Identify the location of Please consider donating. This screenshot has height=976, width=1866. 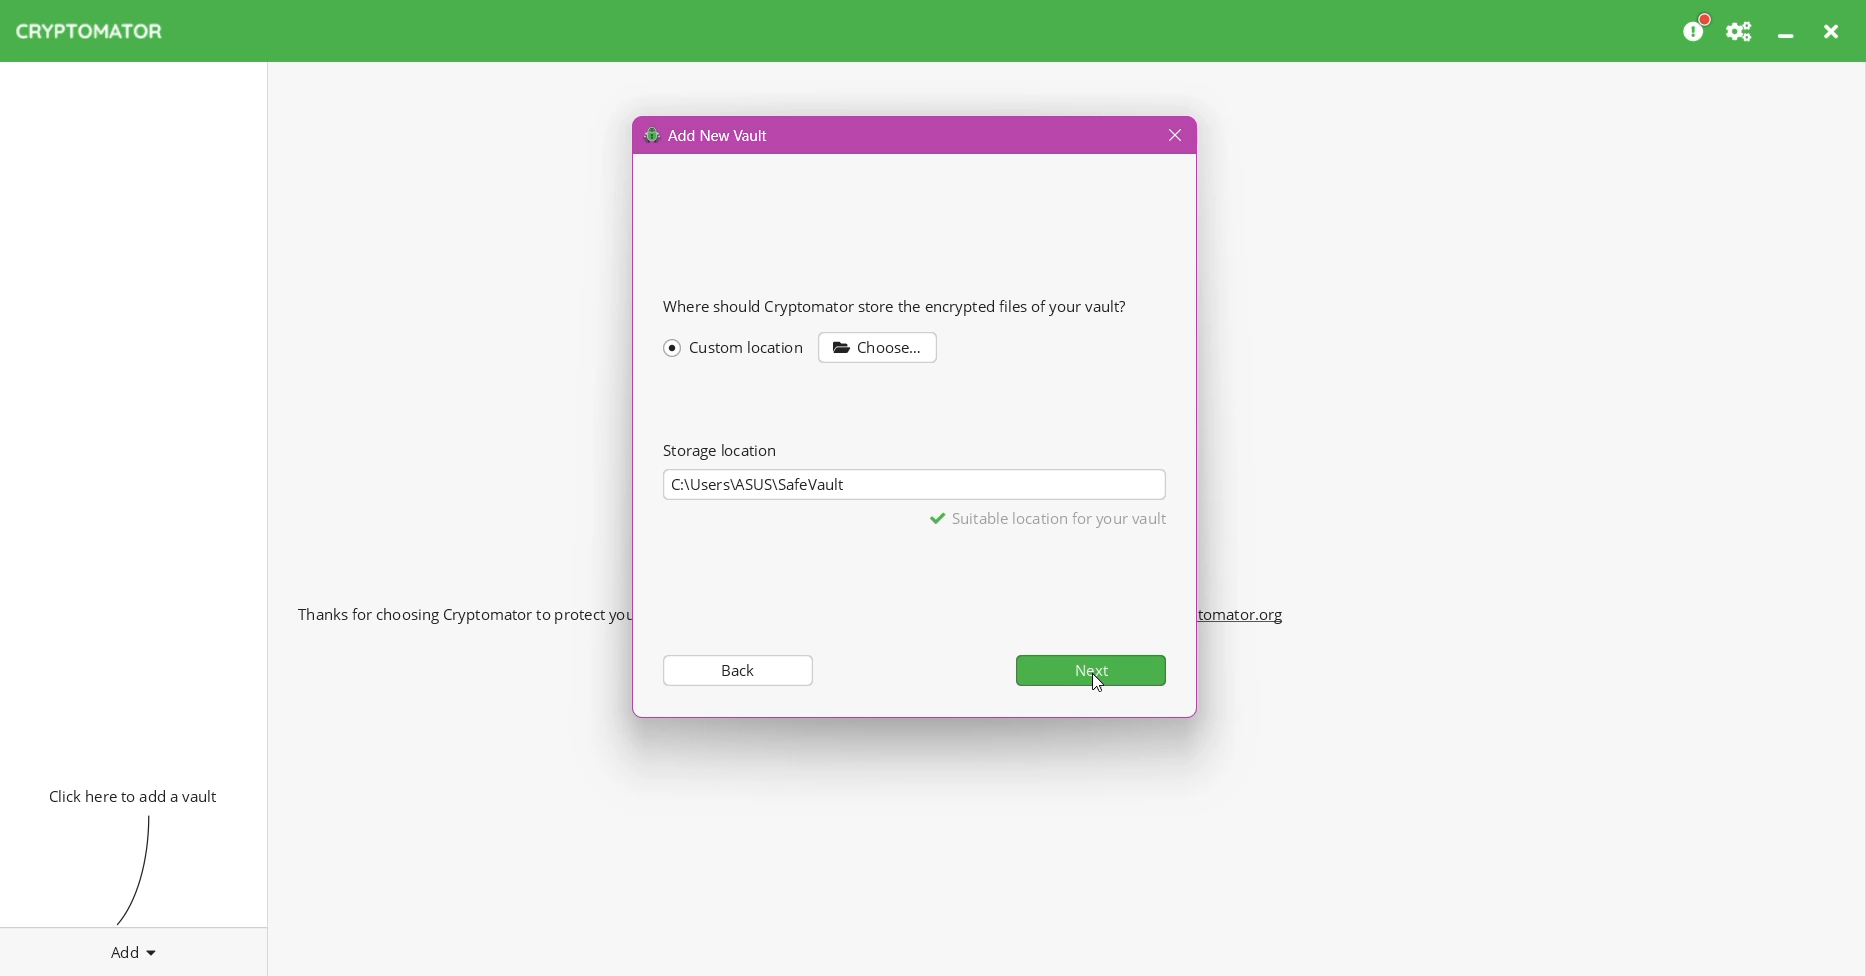
(1697, 29).